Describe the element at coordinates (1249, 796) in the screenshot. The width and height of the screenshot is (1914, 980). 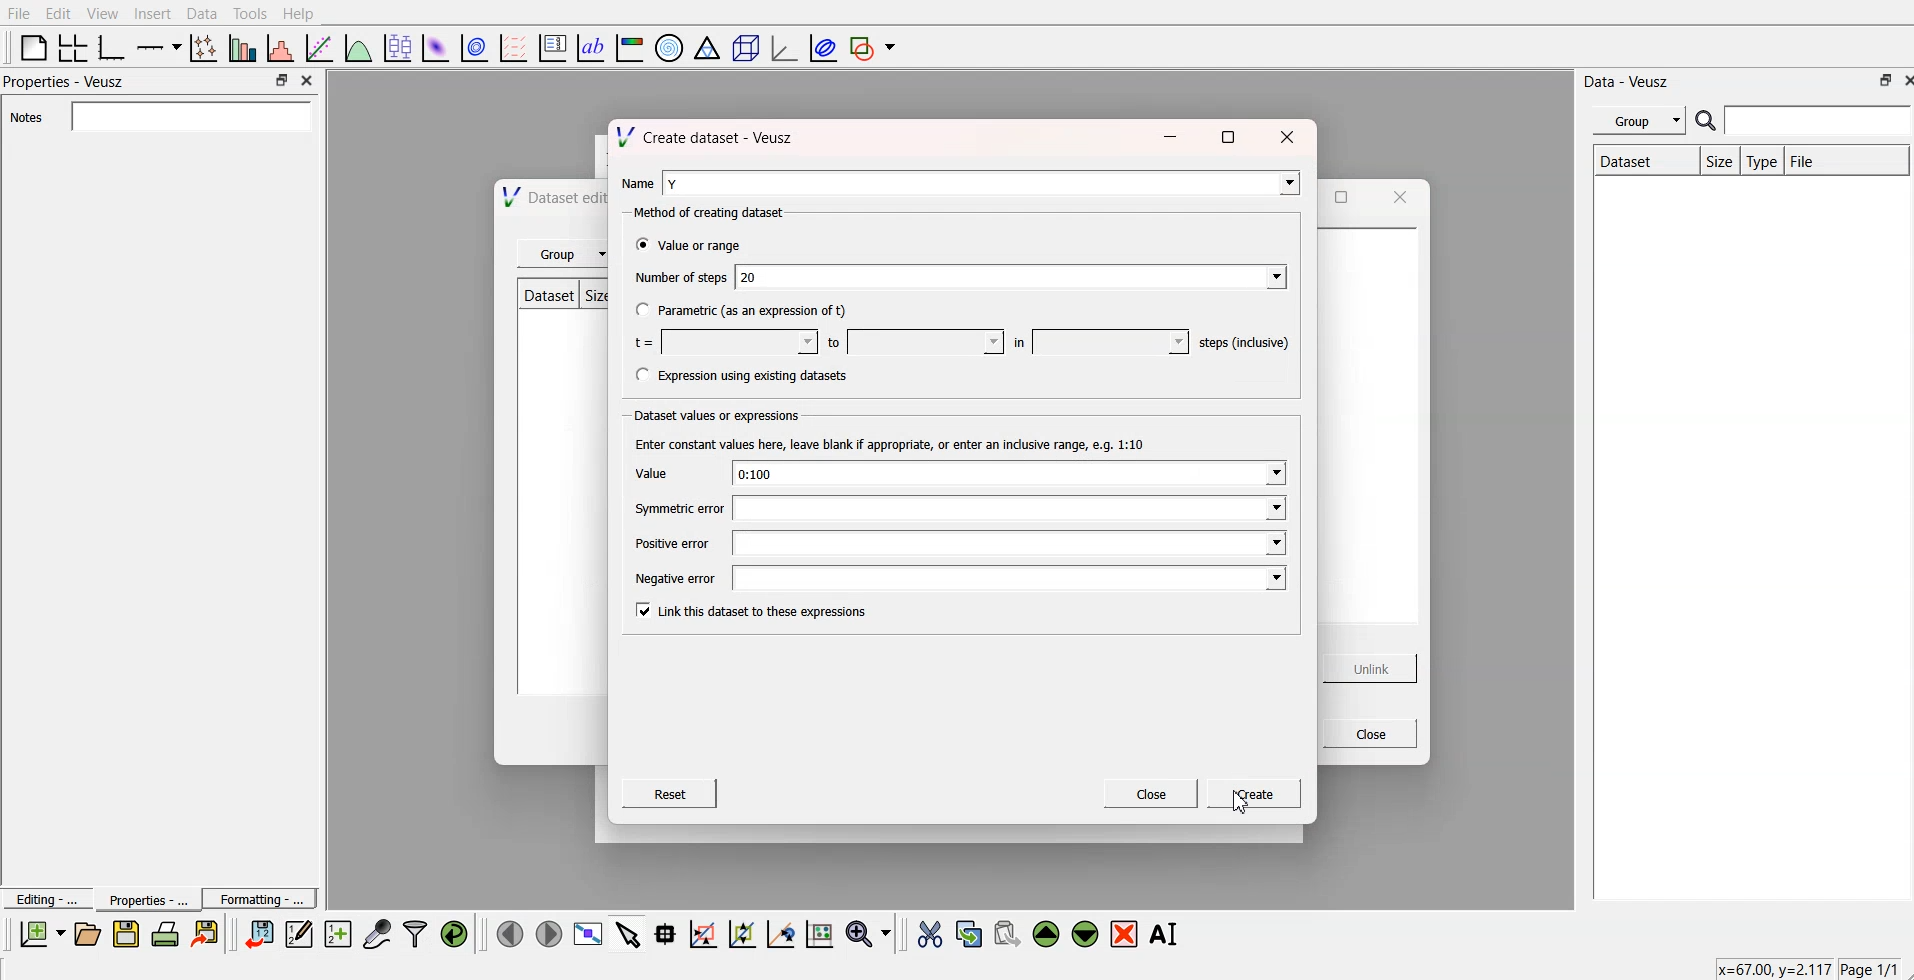
I see `create` at that location.